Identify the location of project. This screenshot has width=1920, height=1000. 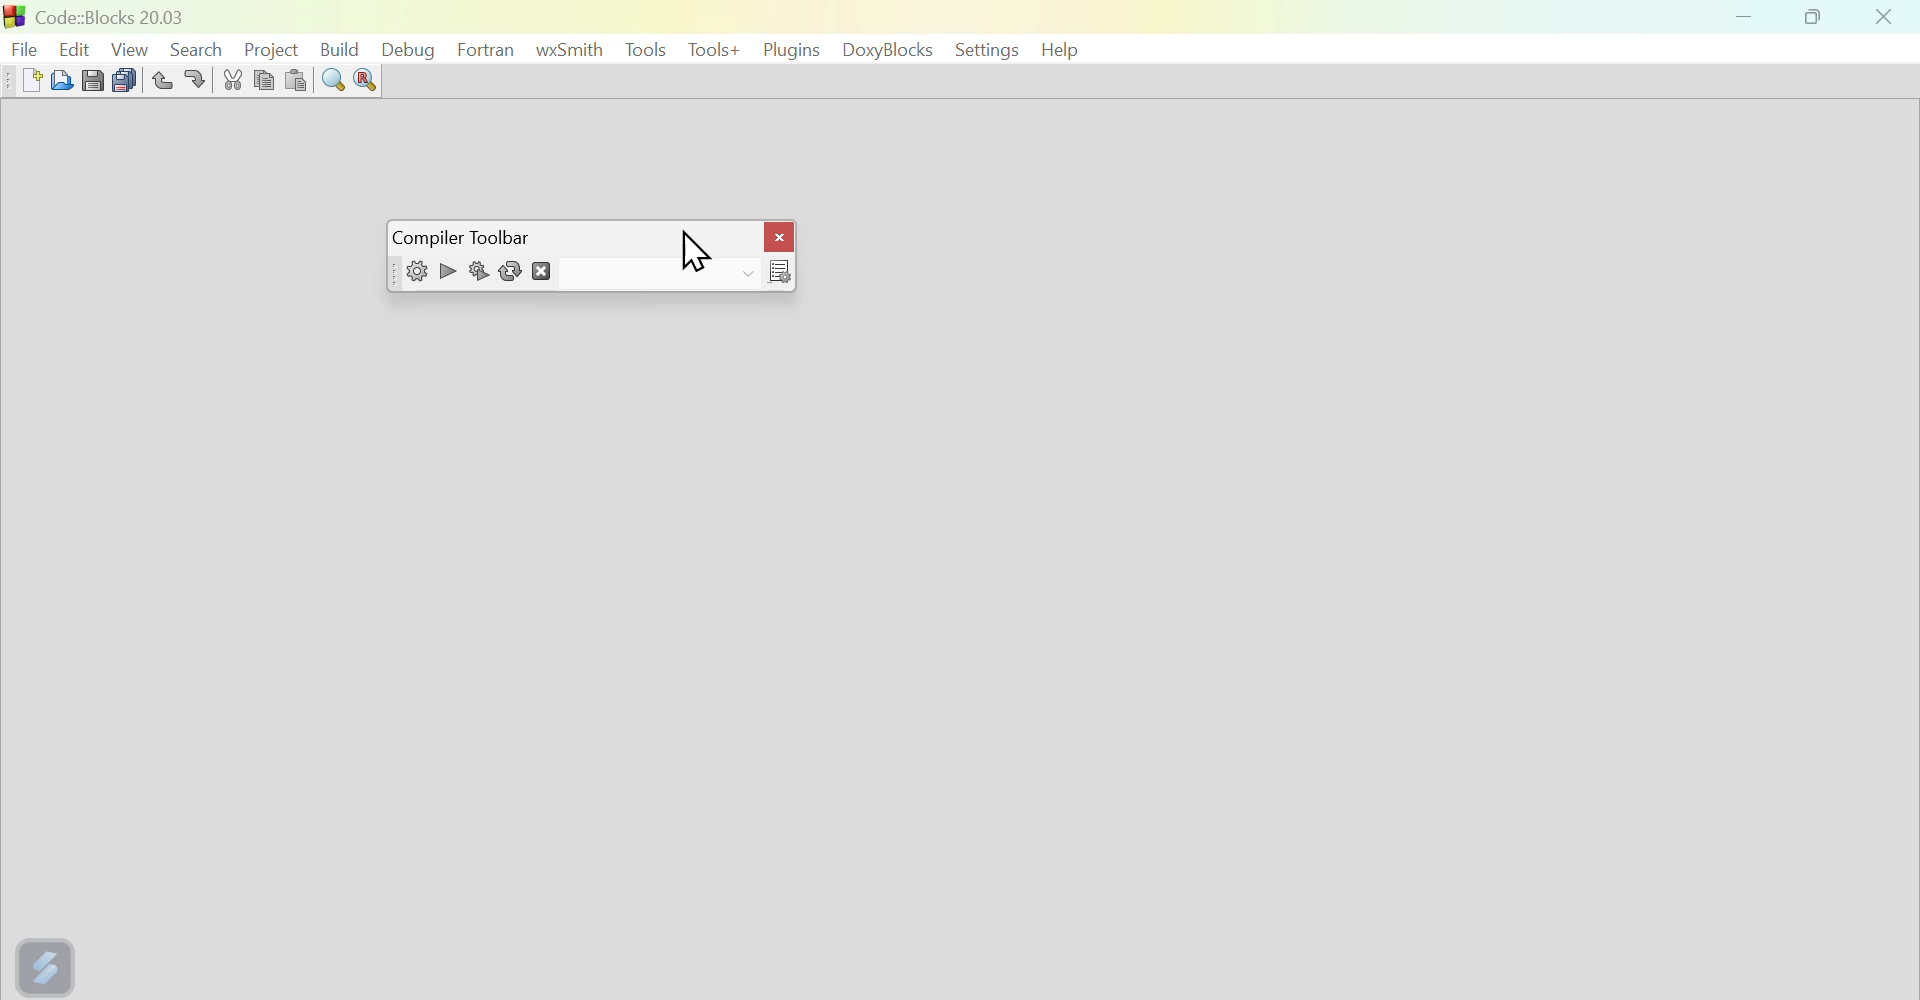
(270, 46).